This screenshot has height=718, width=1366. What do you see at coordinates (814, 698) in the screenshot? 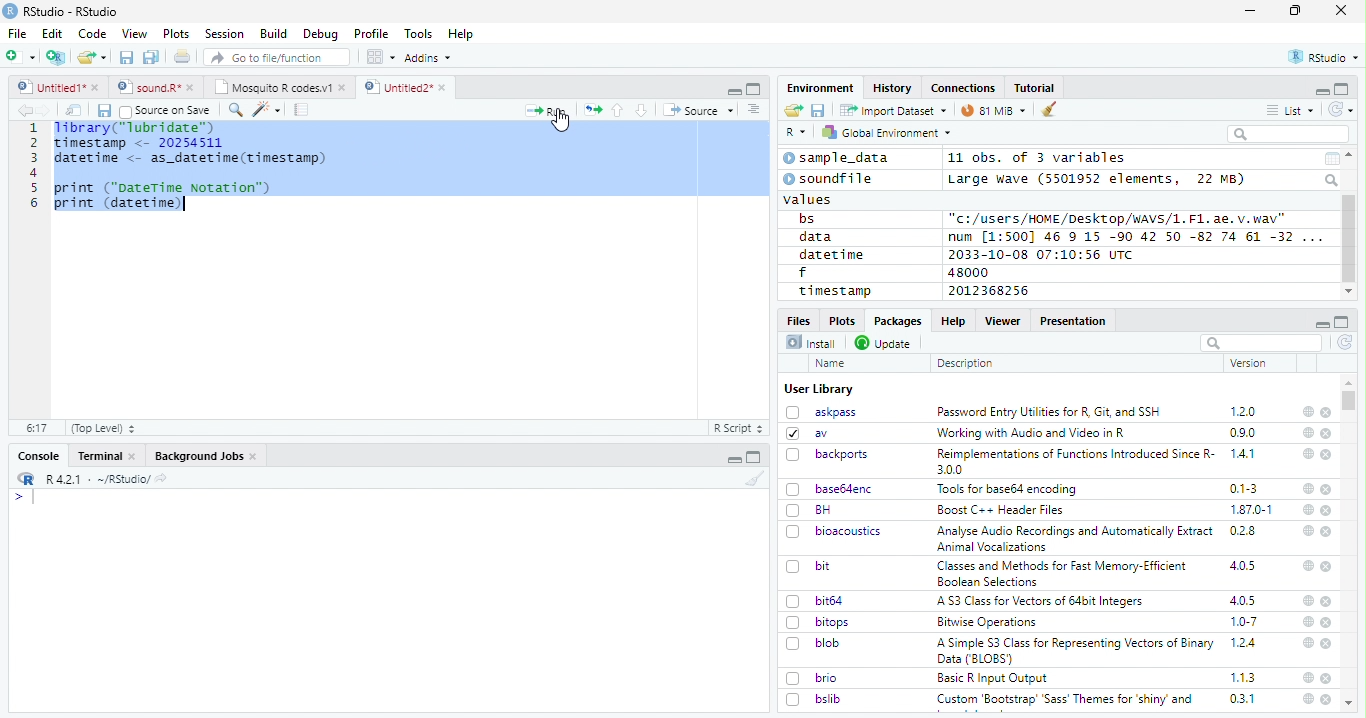
I see `bslib` at bounding box center [814, 698].